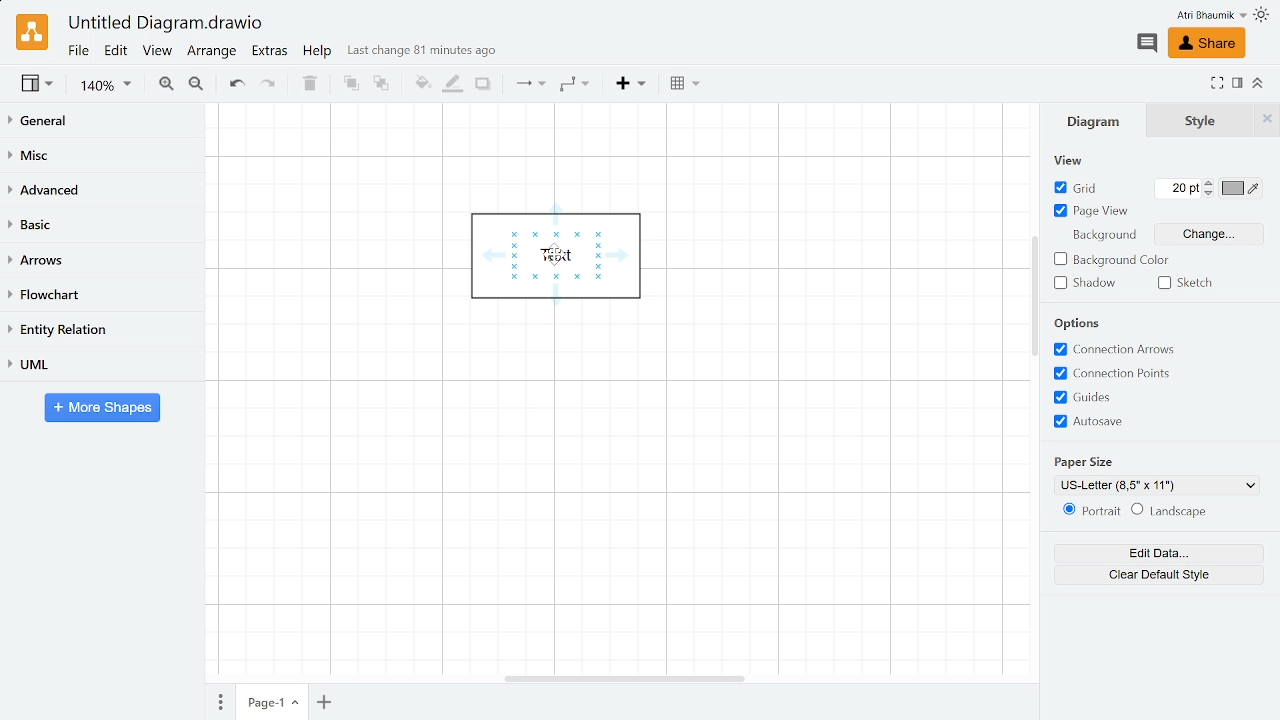  What do you see at coordinates (198, 85) in the screenshot?
I see `Zoom out` at bounding box center [198, 85].